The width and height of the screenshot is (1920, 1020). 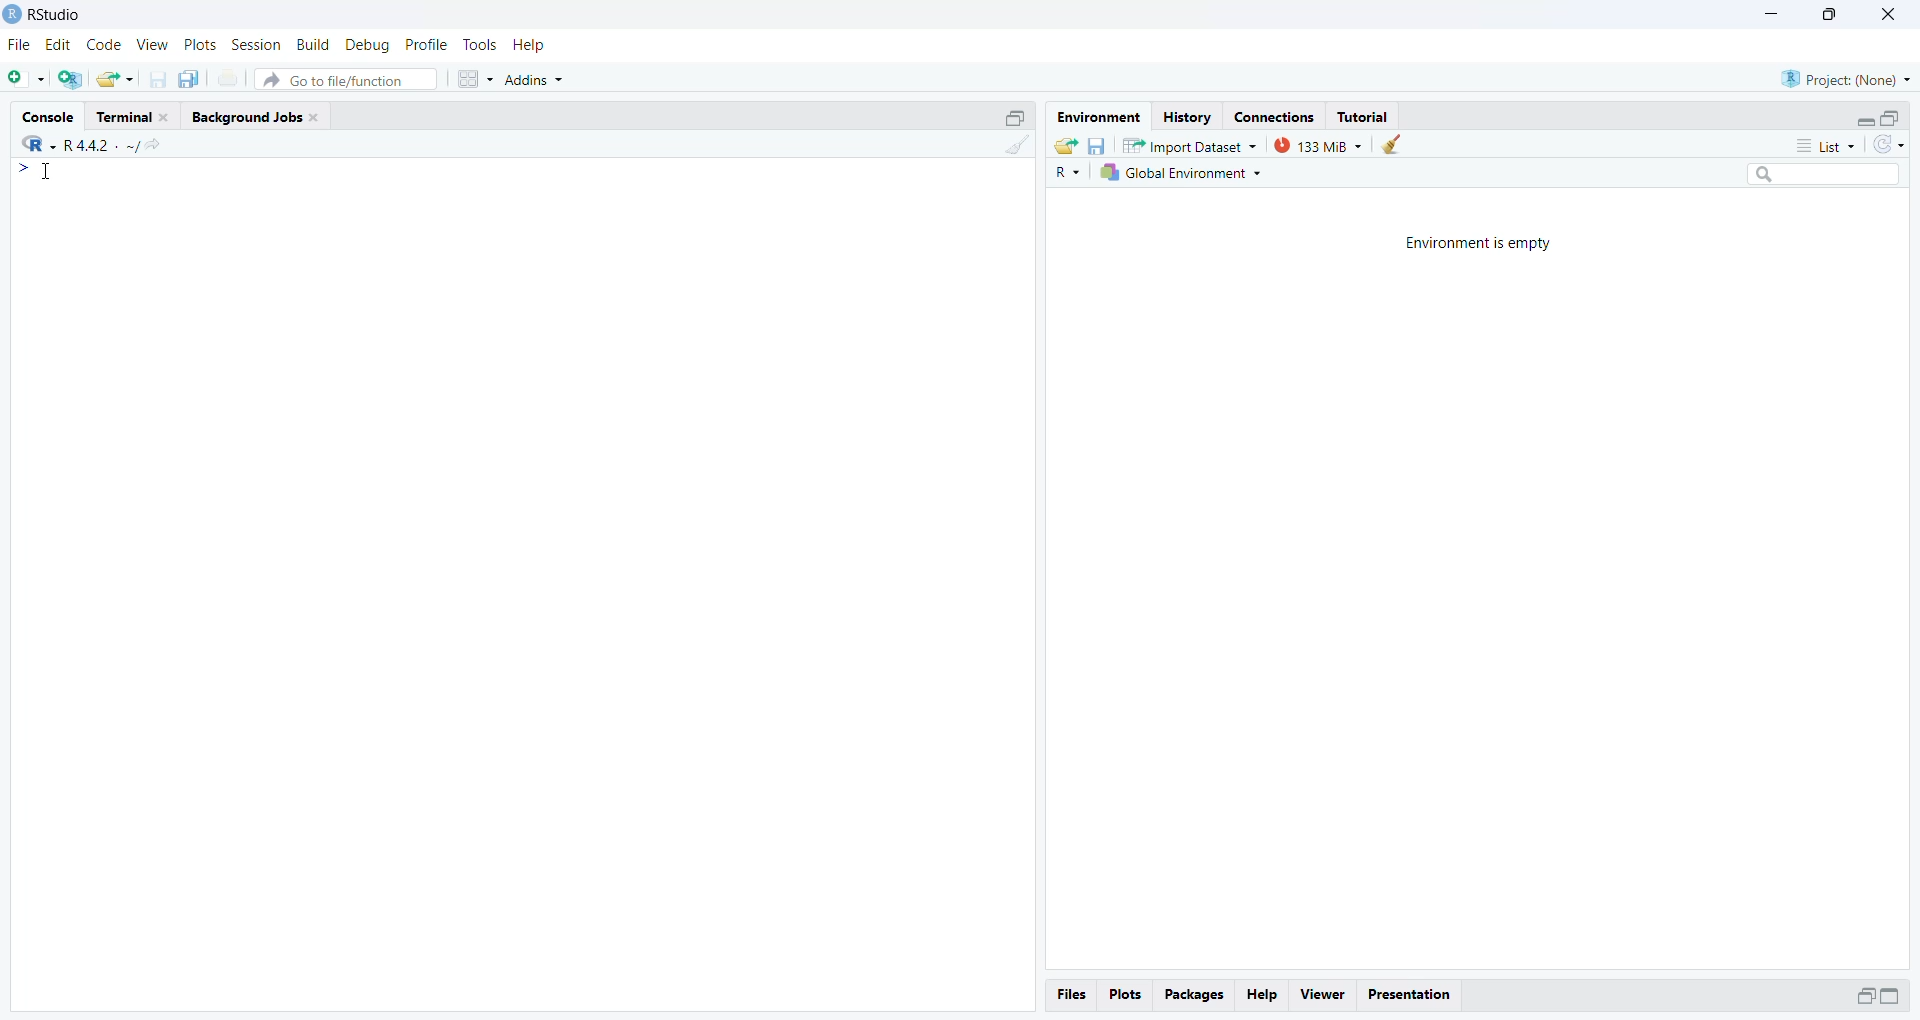 I want to click on R, so click(x=1064, y=173).